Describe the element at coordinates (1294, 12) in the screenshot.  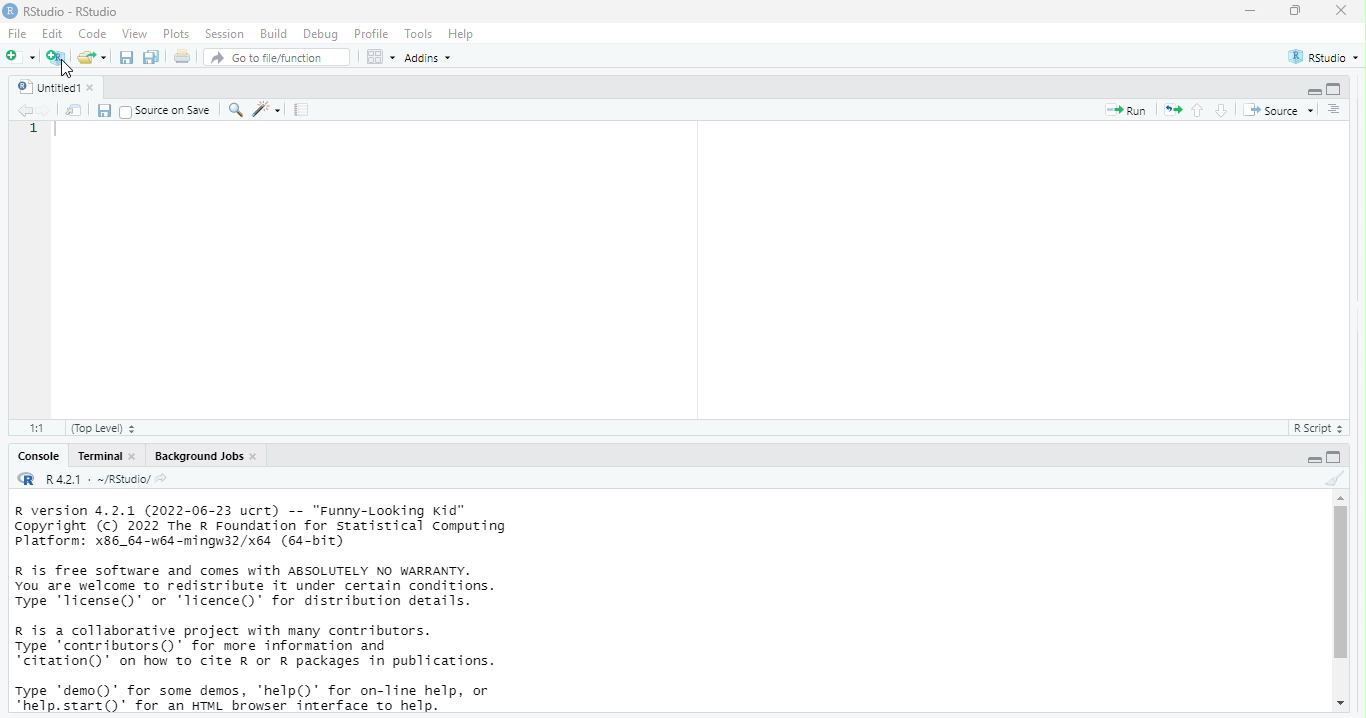
I see `maximize` at that location.